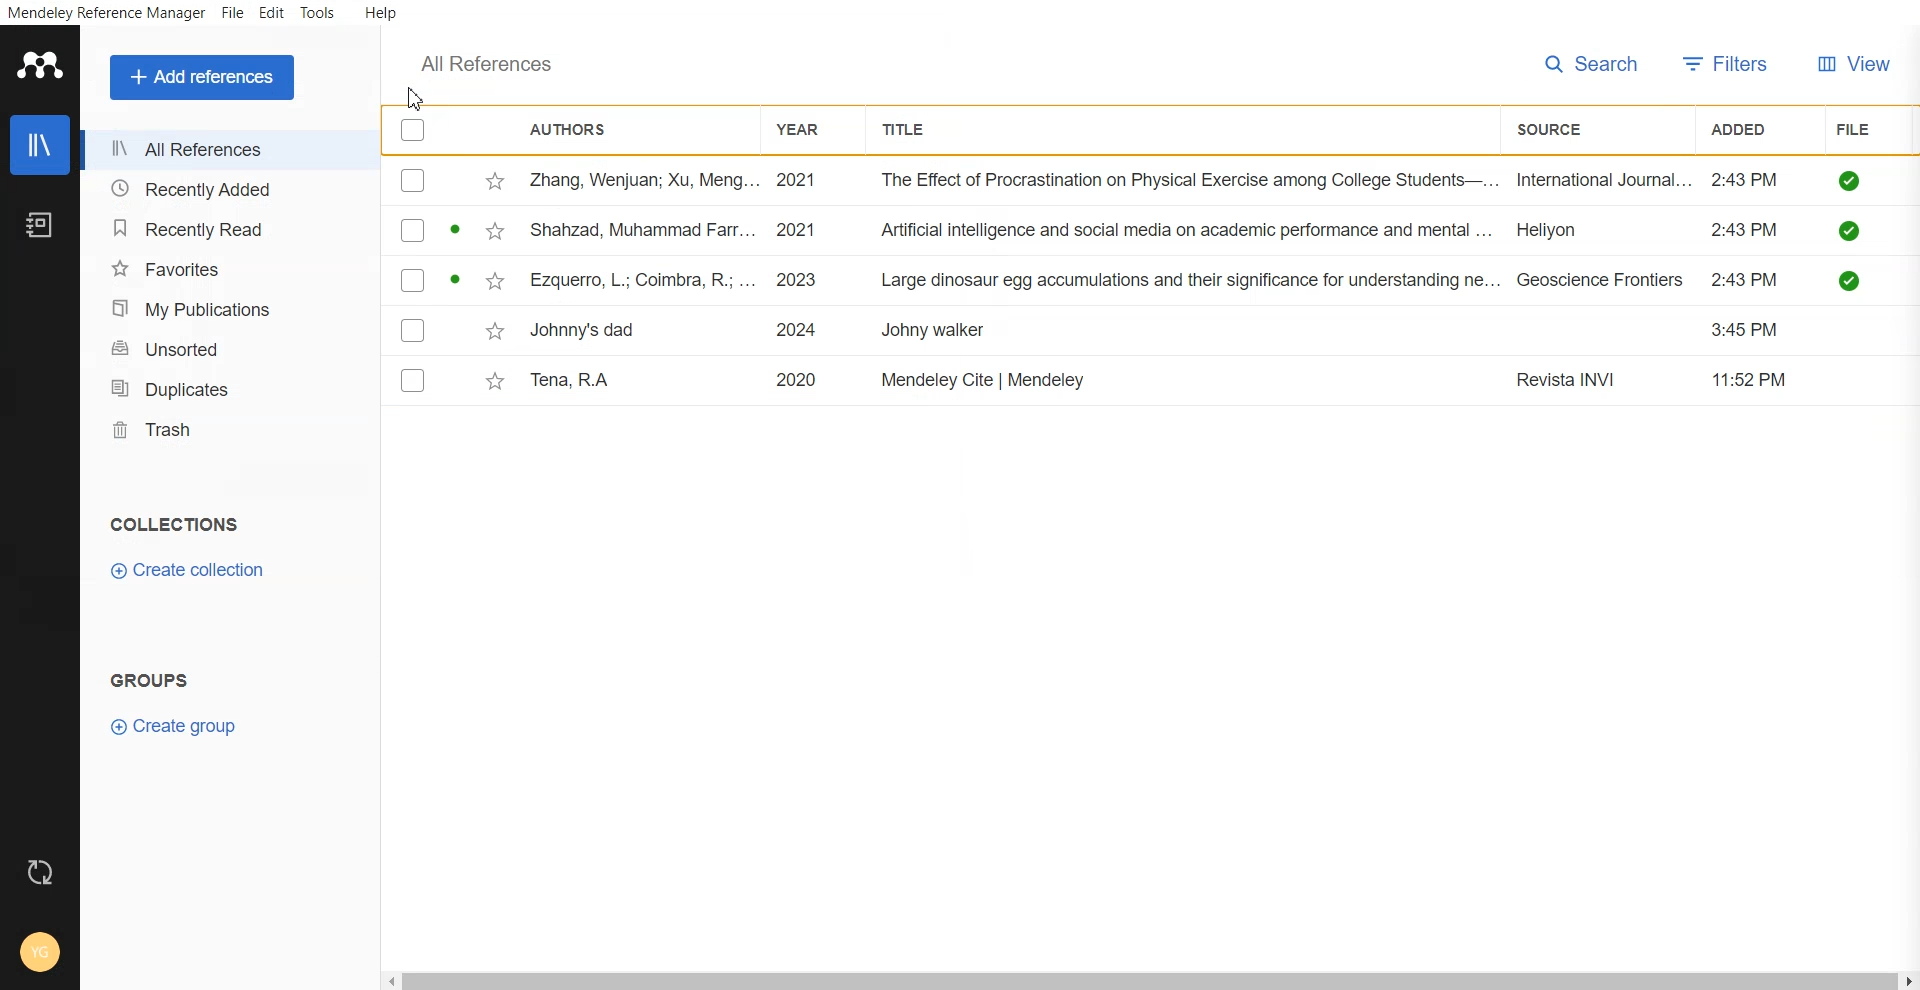 The image size is (1920, 990). Describe the element at coordinates (220, 190) in the screenshot. I see `Recently Added` at that location.